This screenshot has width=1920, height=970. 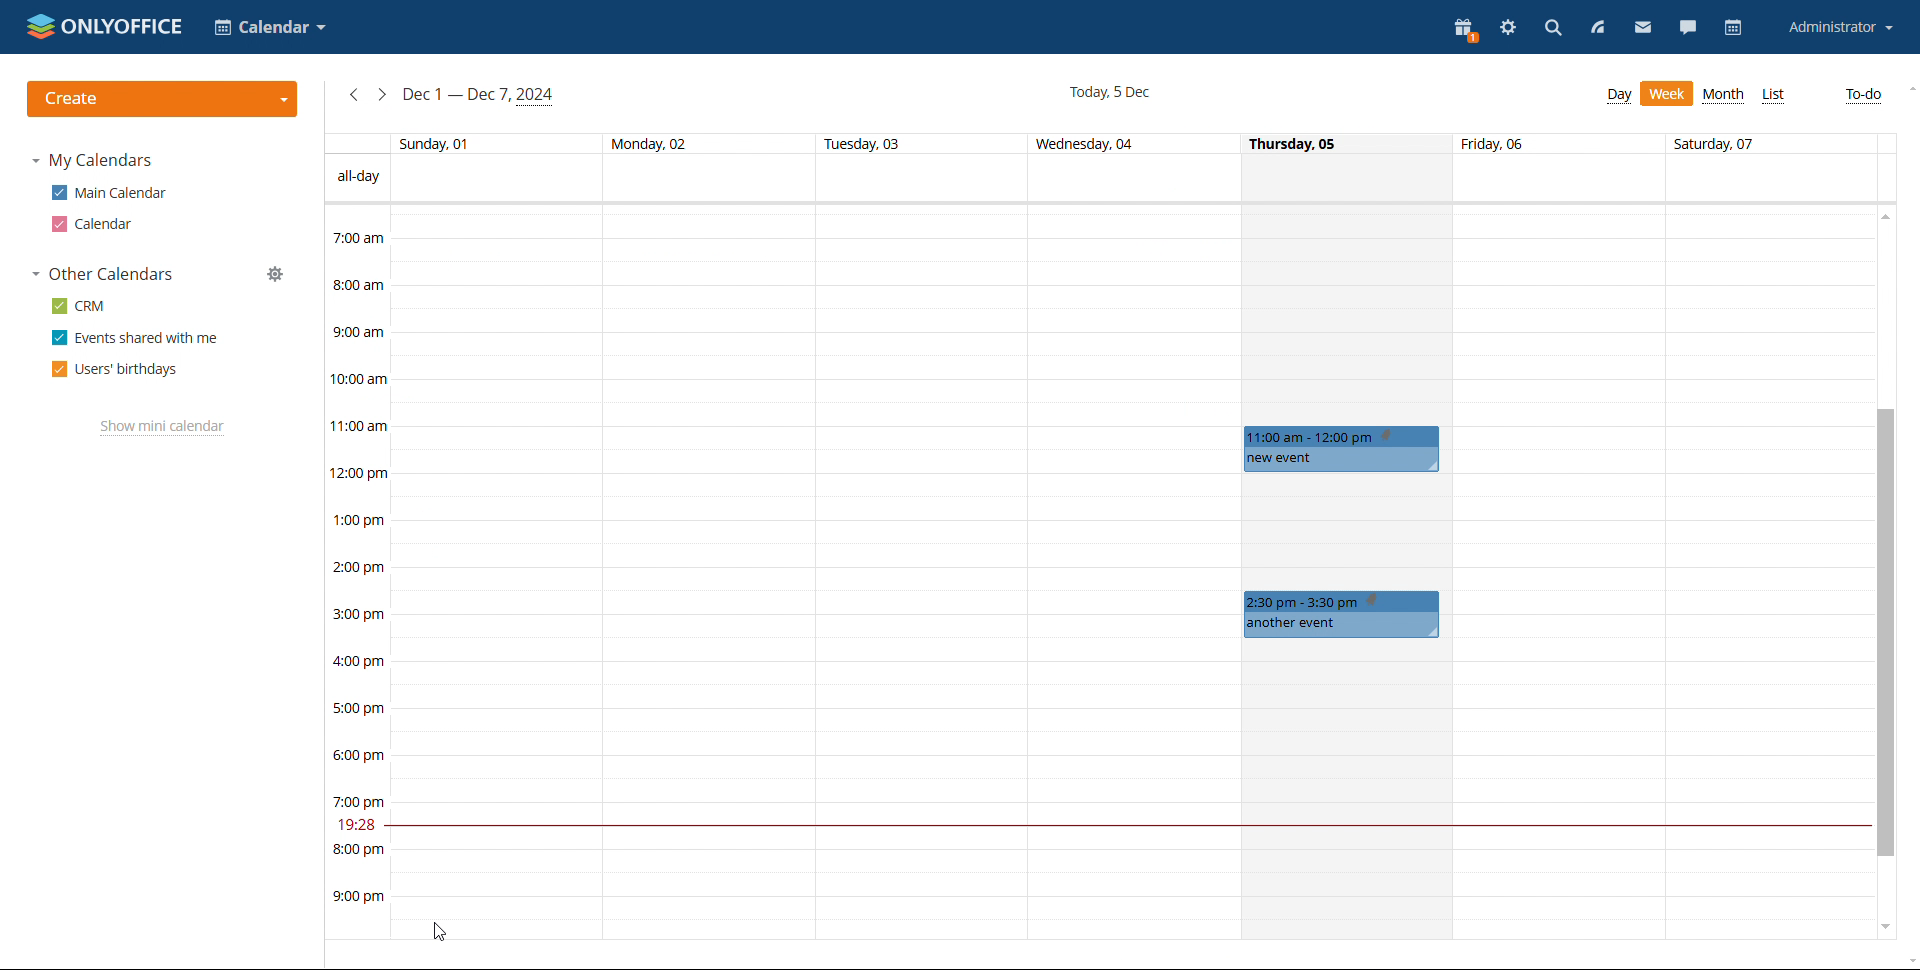 I want to click on search, so click(x=1552, y=28).